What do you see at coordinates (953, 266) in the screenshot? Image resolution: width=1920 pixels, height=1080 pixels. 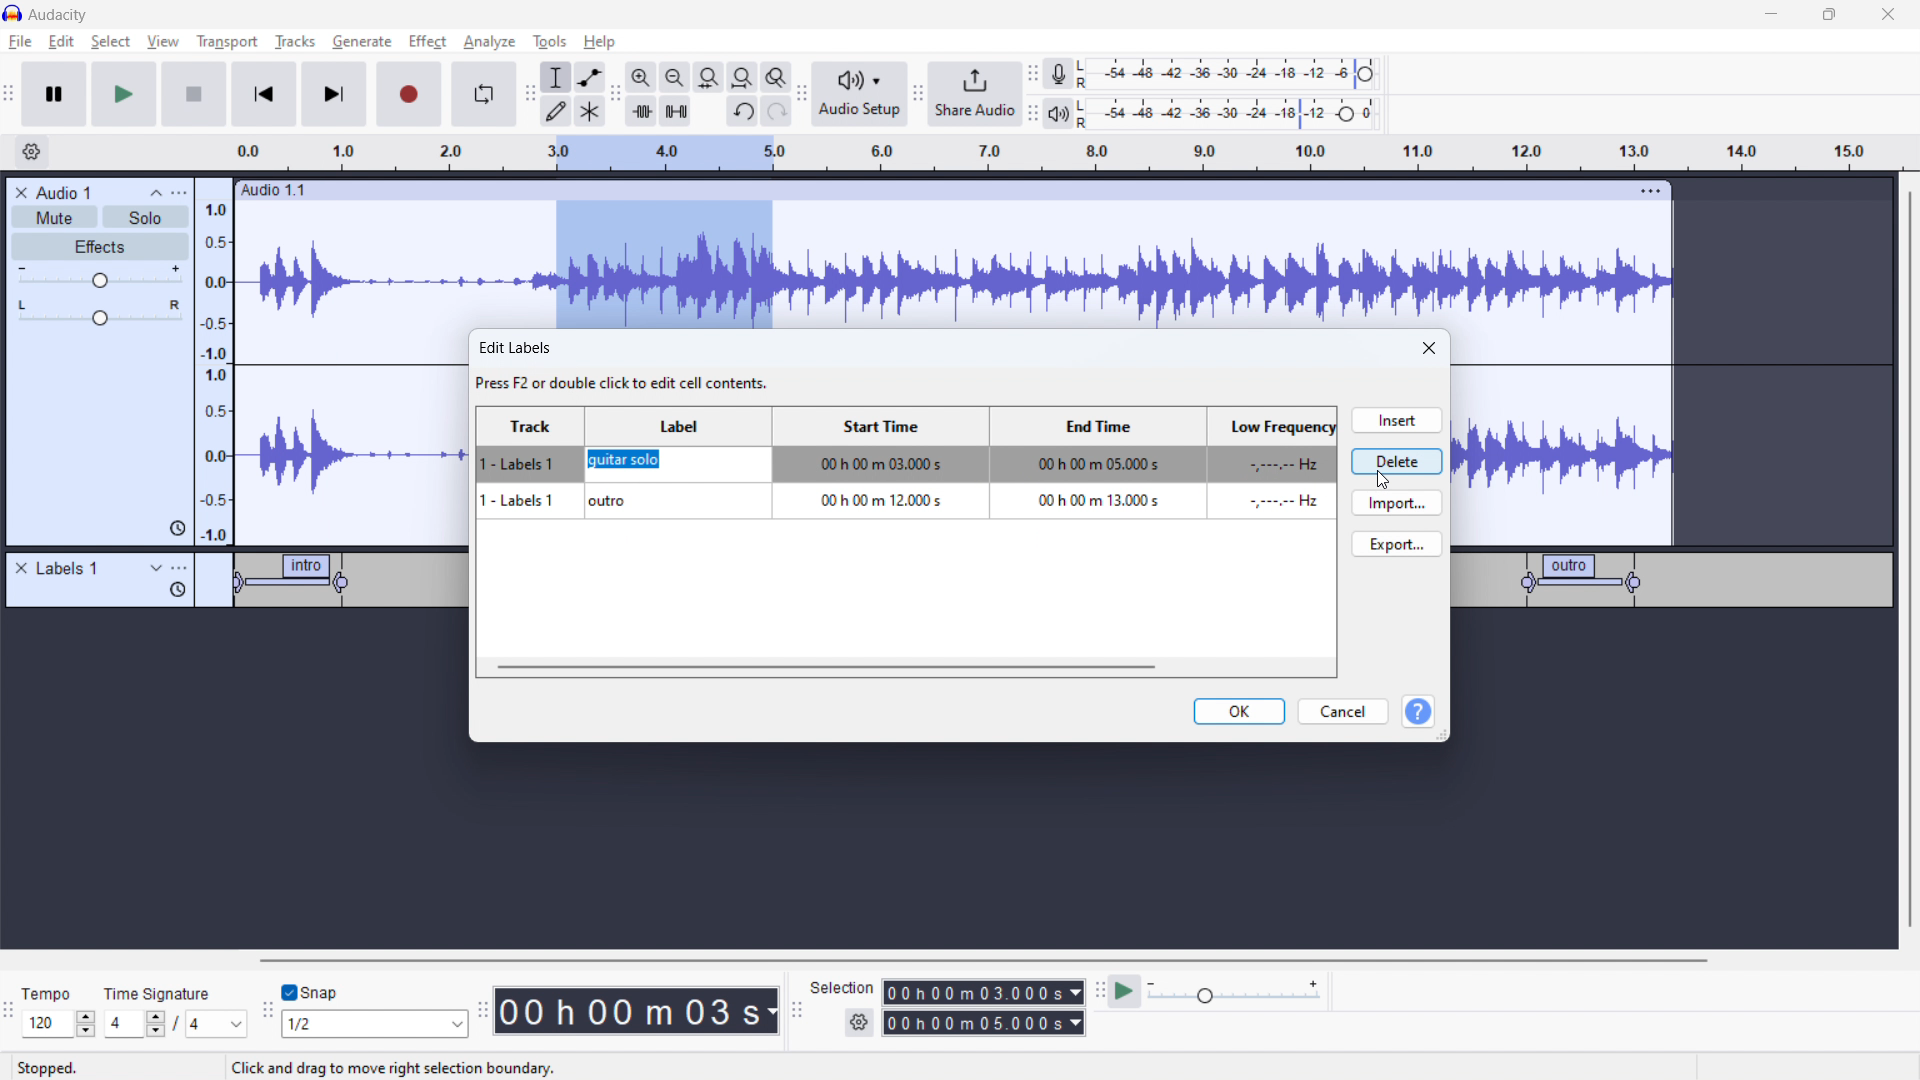 I see `audio wave` at bounding box center [953, 266].